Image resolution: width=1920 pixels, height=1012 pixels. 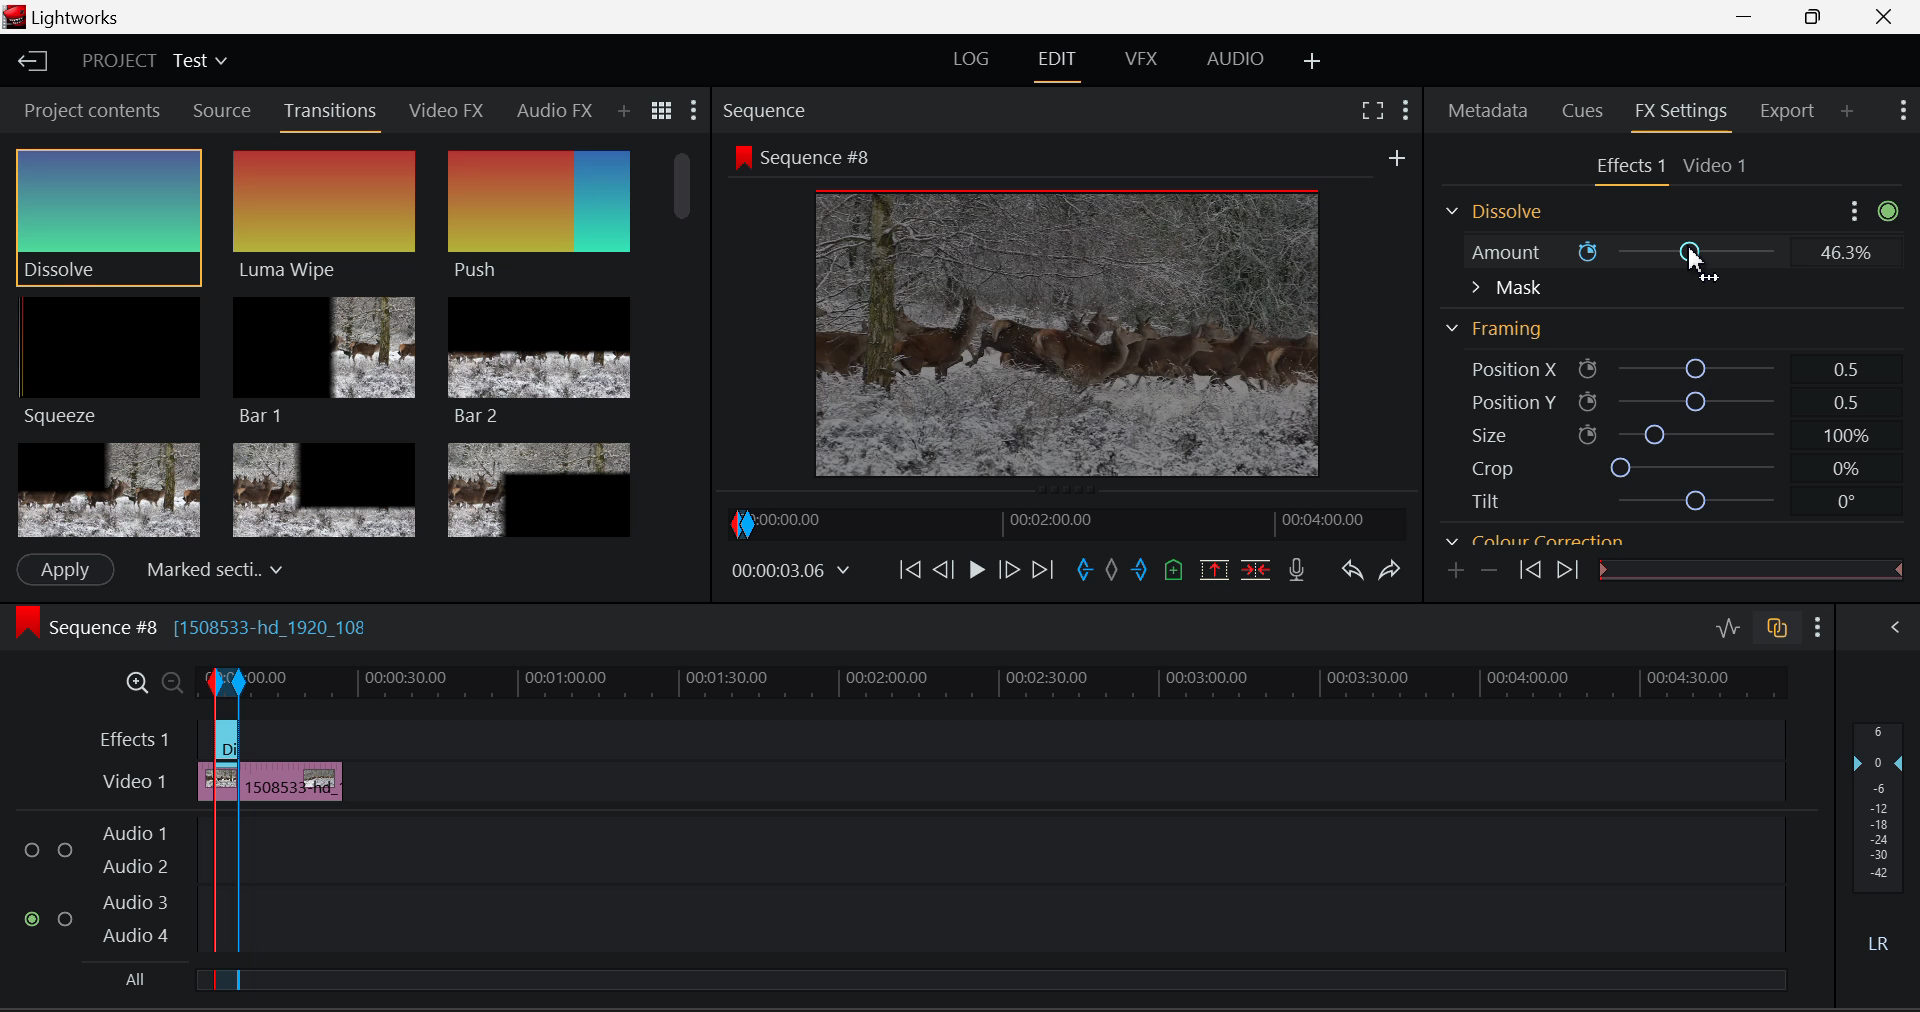 What do you see at coordinates (1018, 681) in the screenshot?
I see `Project Timeline` at bounding box center [1018, 681].